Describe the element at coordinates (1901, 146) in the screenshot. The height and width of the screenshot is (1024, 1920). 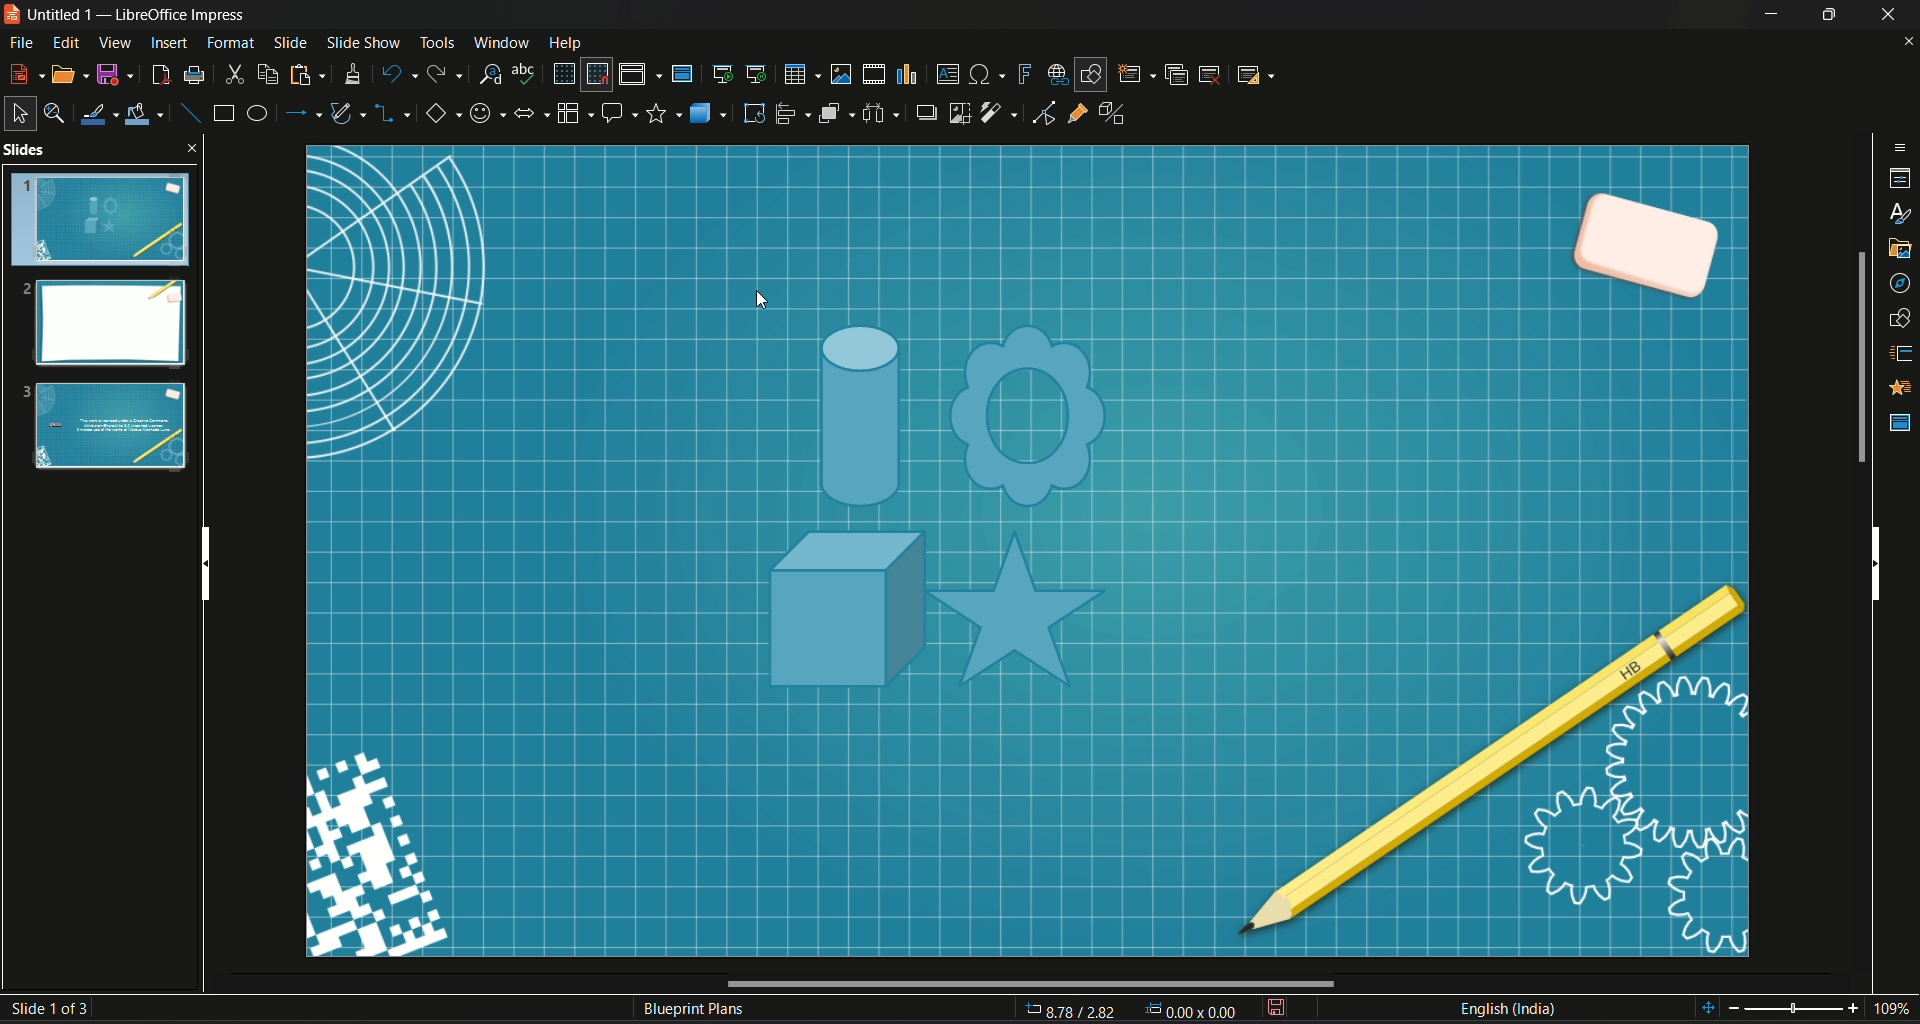
I see `sidebar options` at that location.